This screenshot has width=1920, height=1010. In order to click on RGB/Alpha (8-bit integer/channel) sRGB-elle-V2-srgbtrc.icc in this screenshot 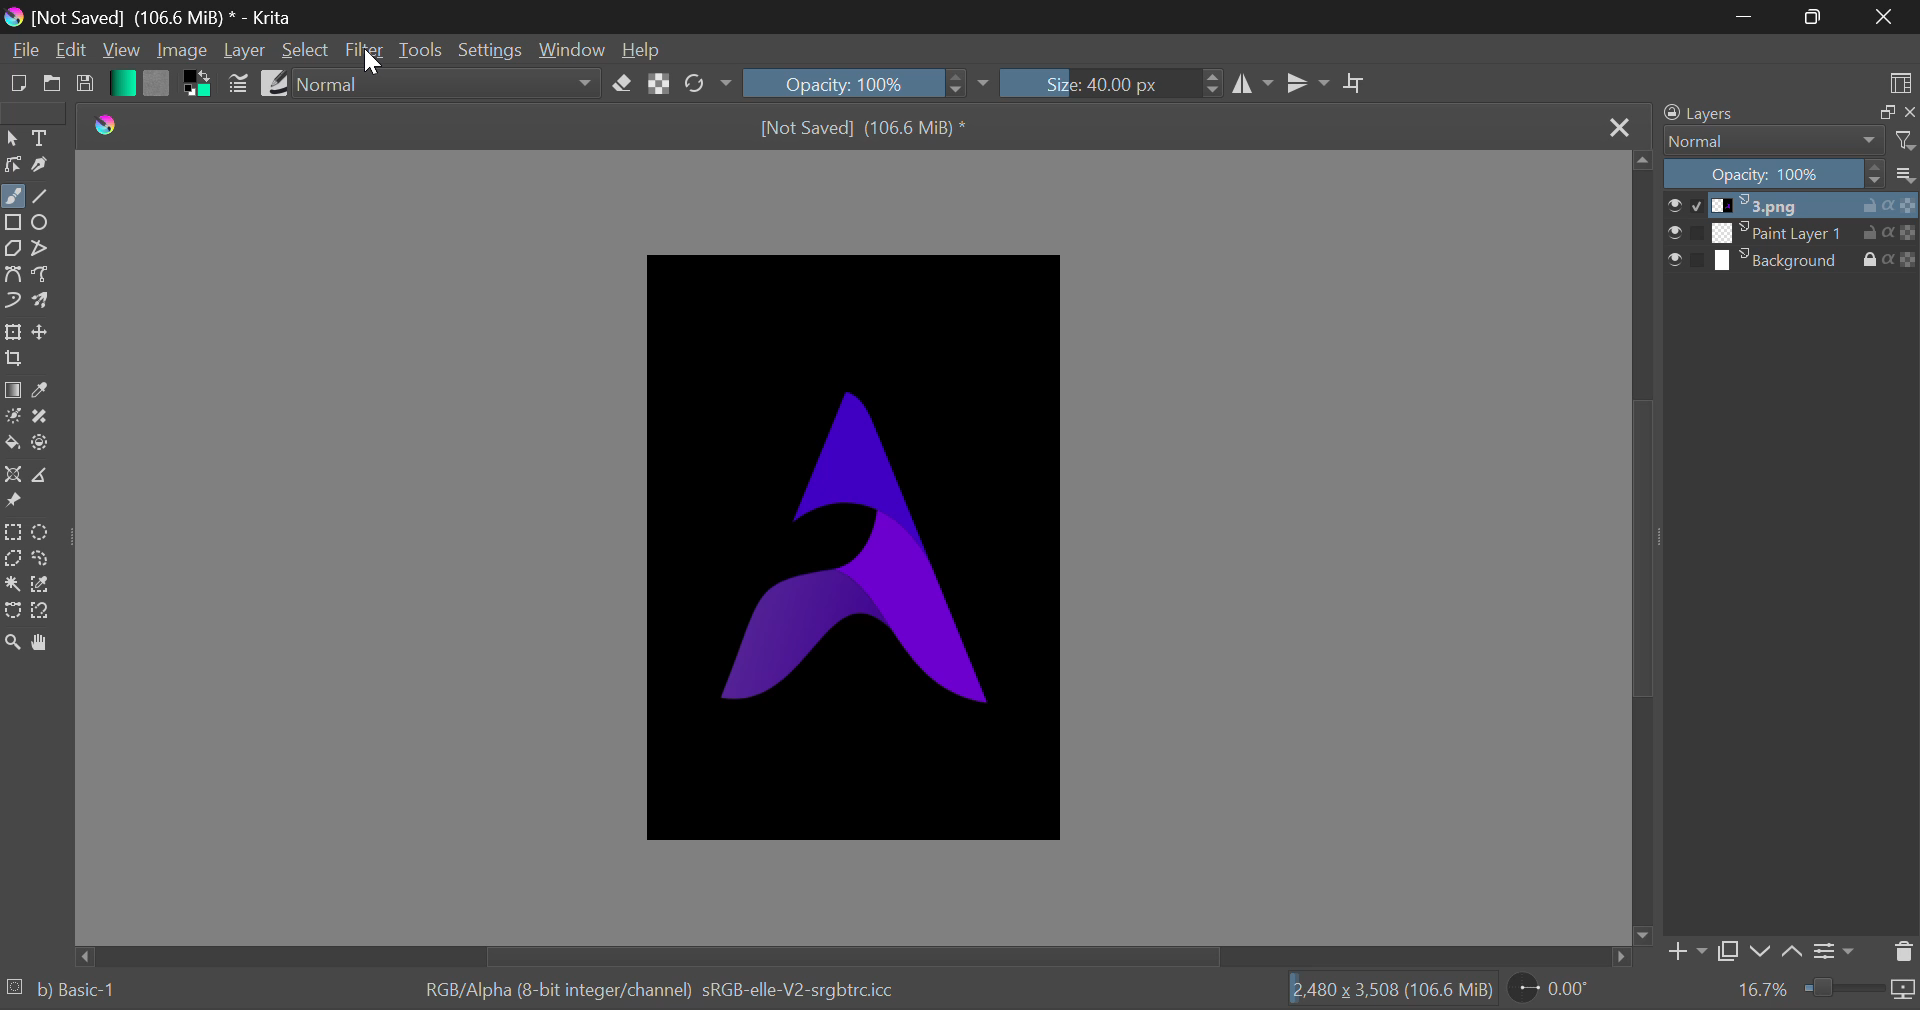, I will do `click(675, 991)`.